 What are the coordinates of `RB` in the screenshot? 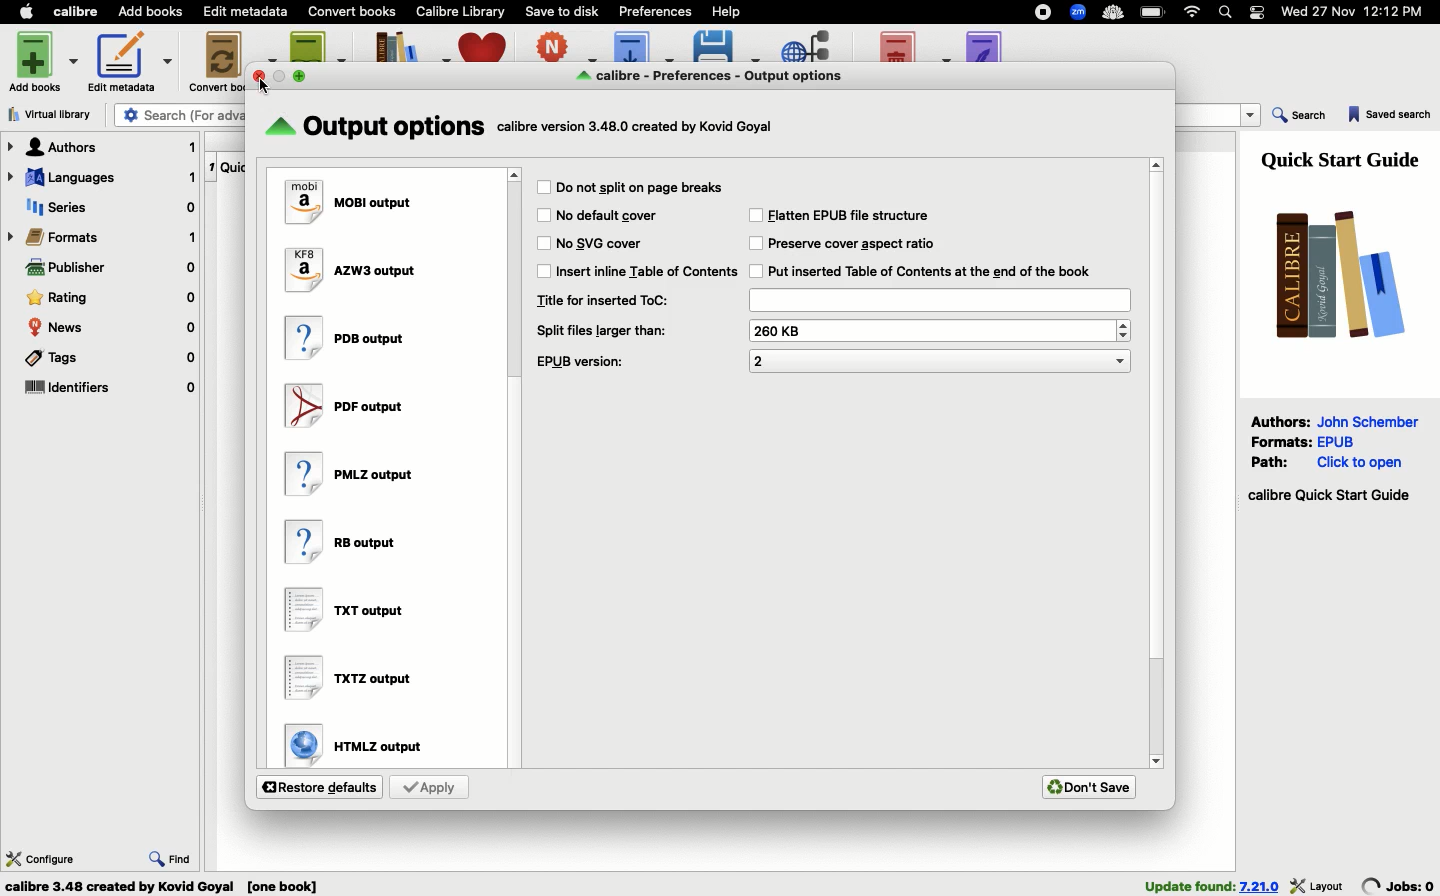 It's located at (355, 540).